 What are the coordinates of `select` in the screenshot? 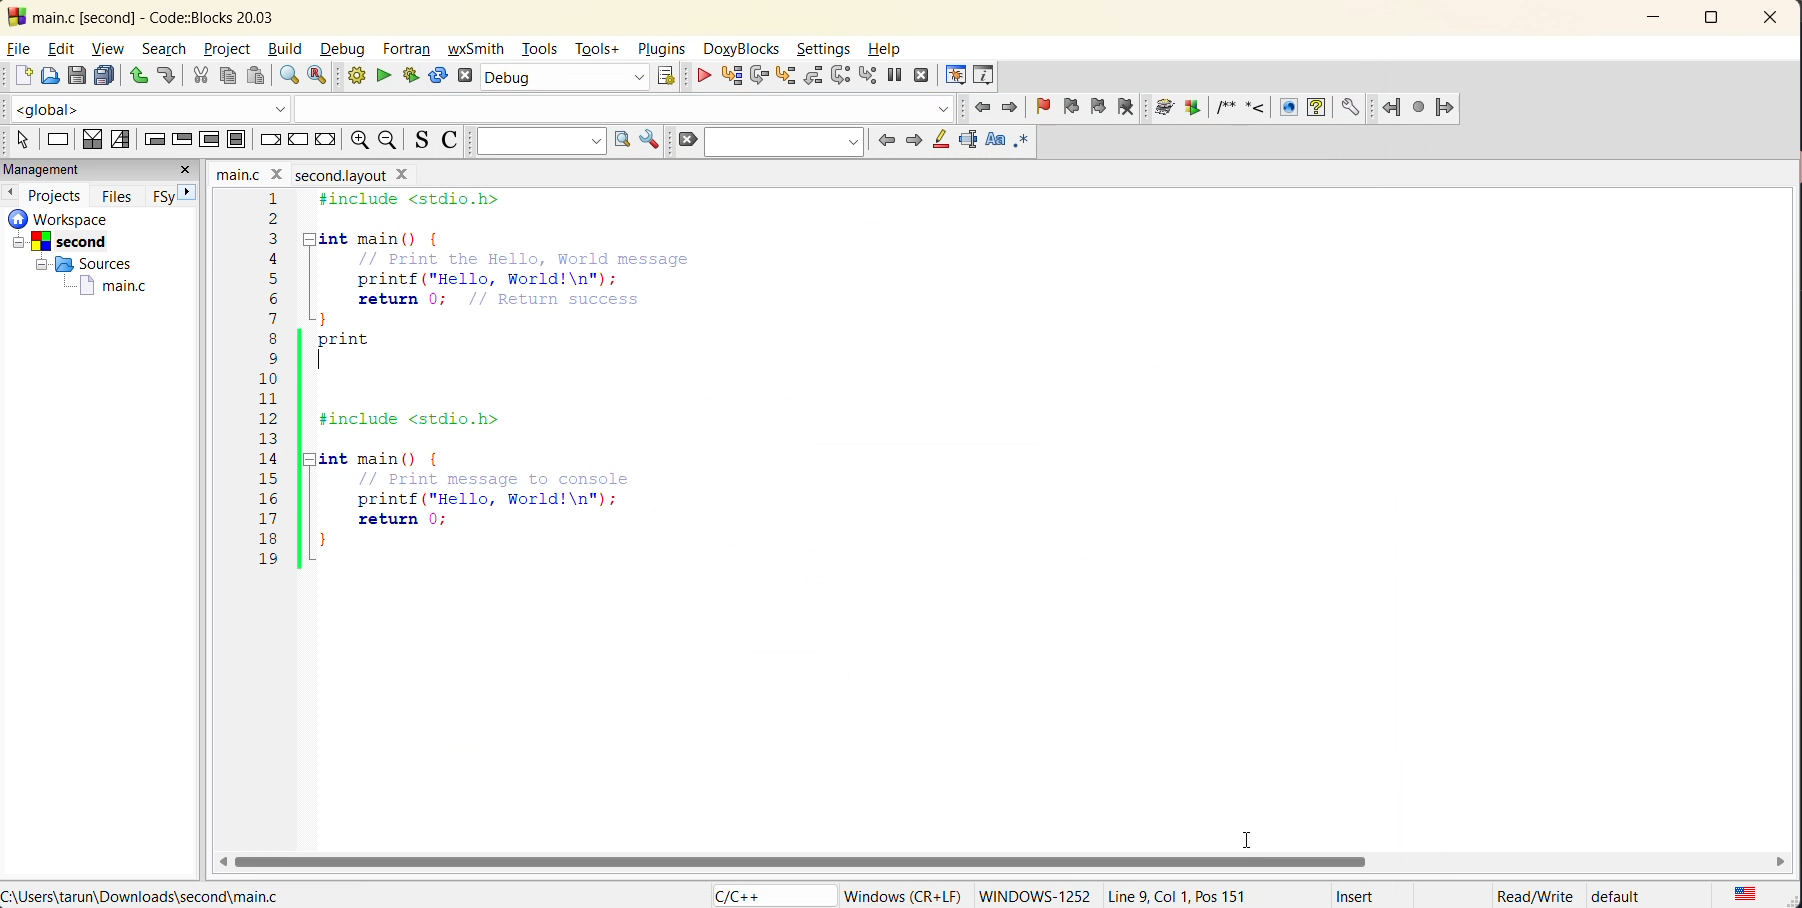 It's located at (18, 141).